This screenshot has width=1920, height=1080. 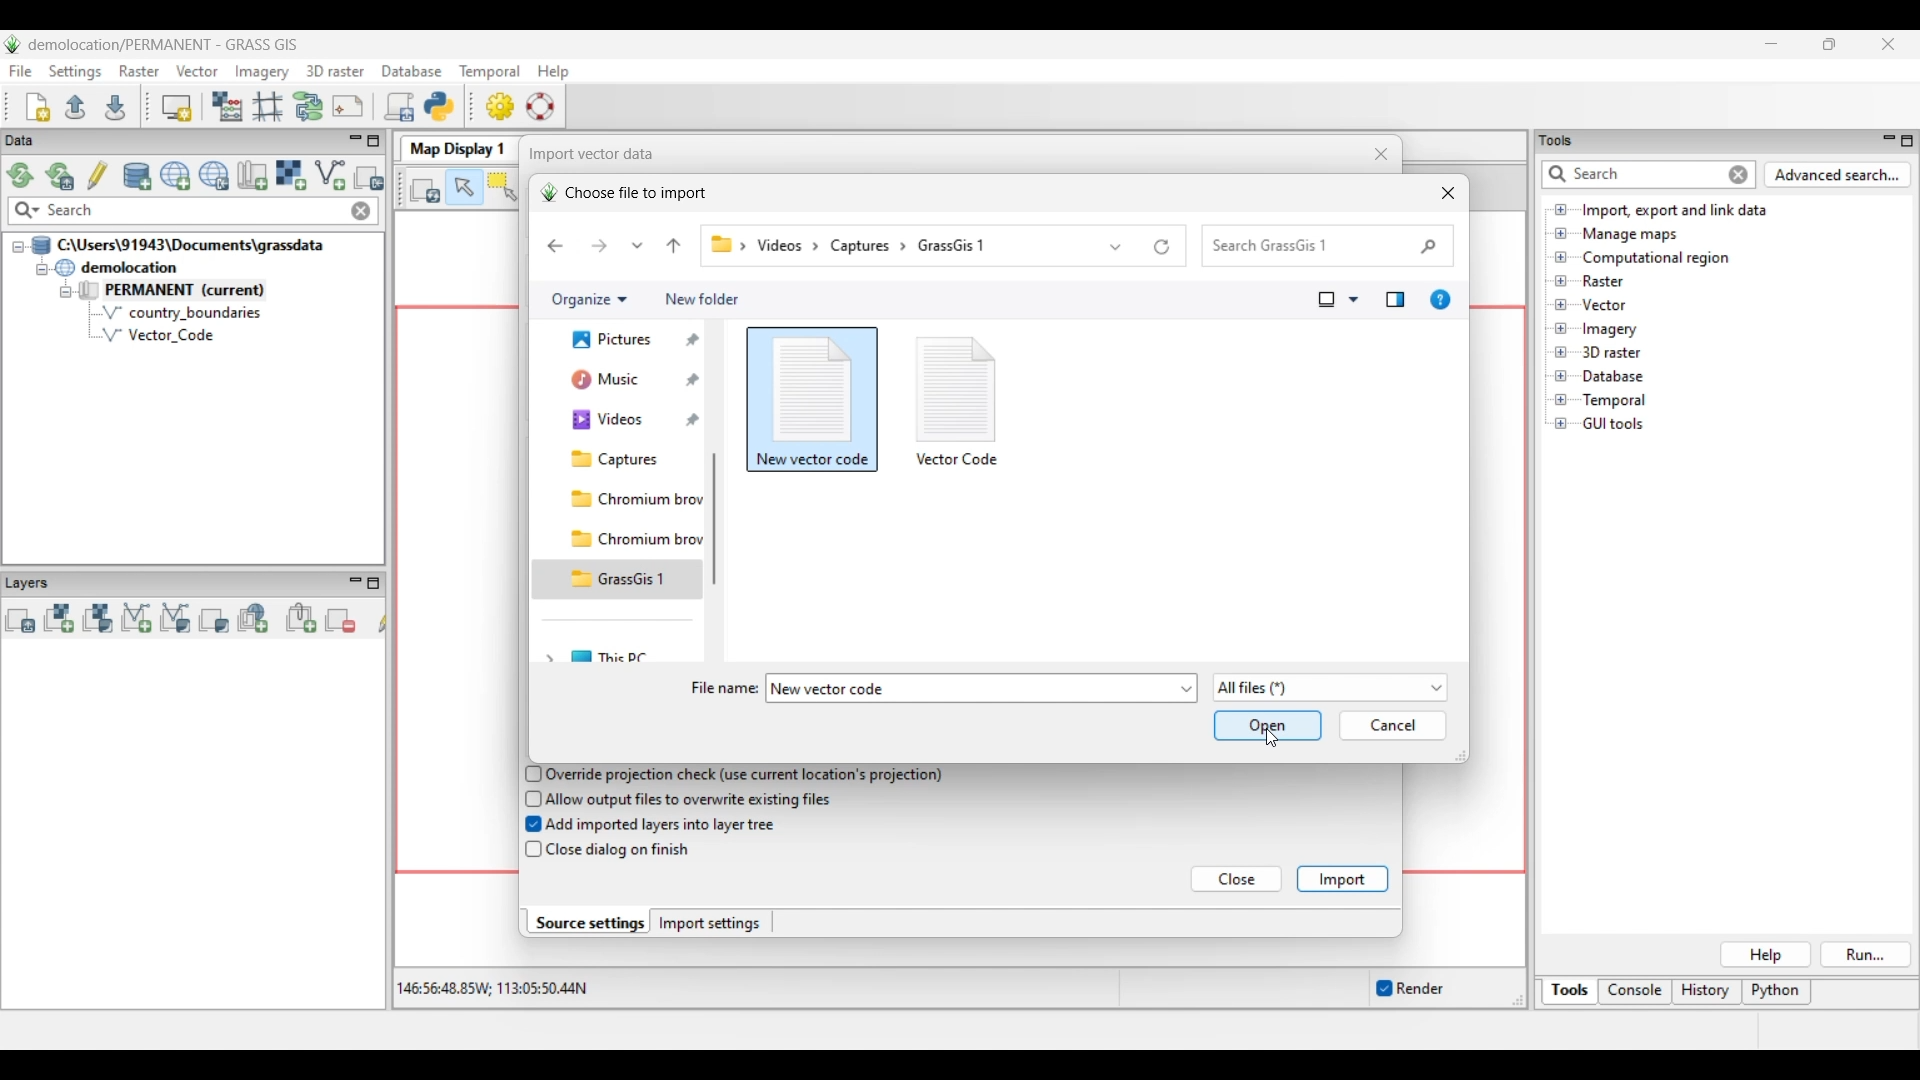 What do you see at coordinates (1272, 737) in the screenshot?
I see `Cursor clicking on saving and opening selected file` at bounding box center [1272, 737].